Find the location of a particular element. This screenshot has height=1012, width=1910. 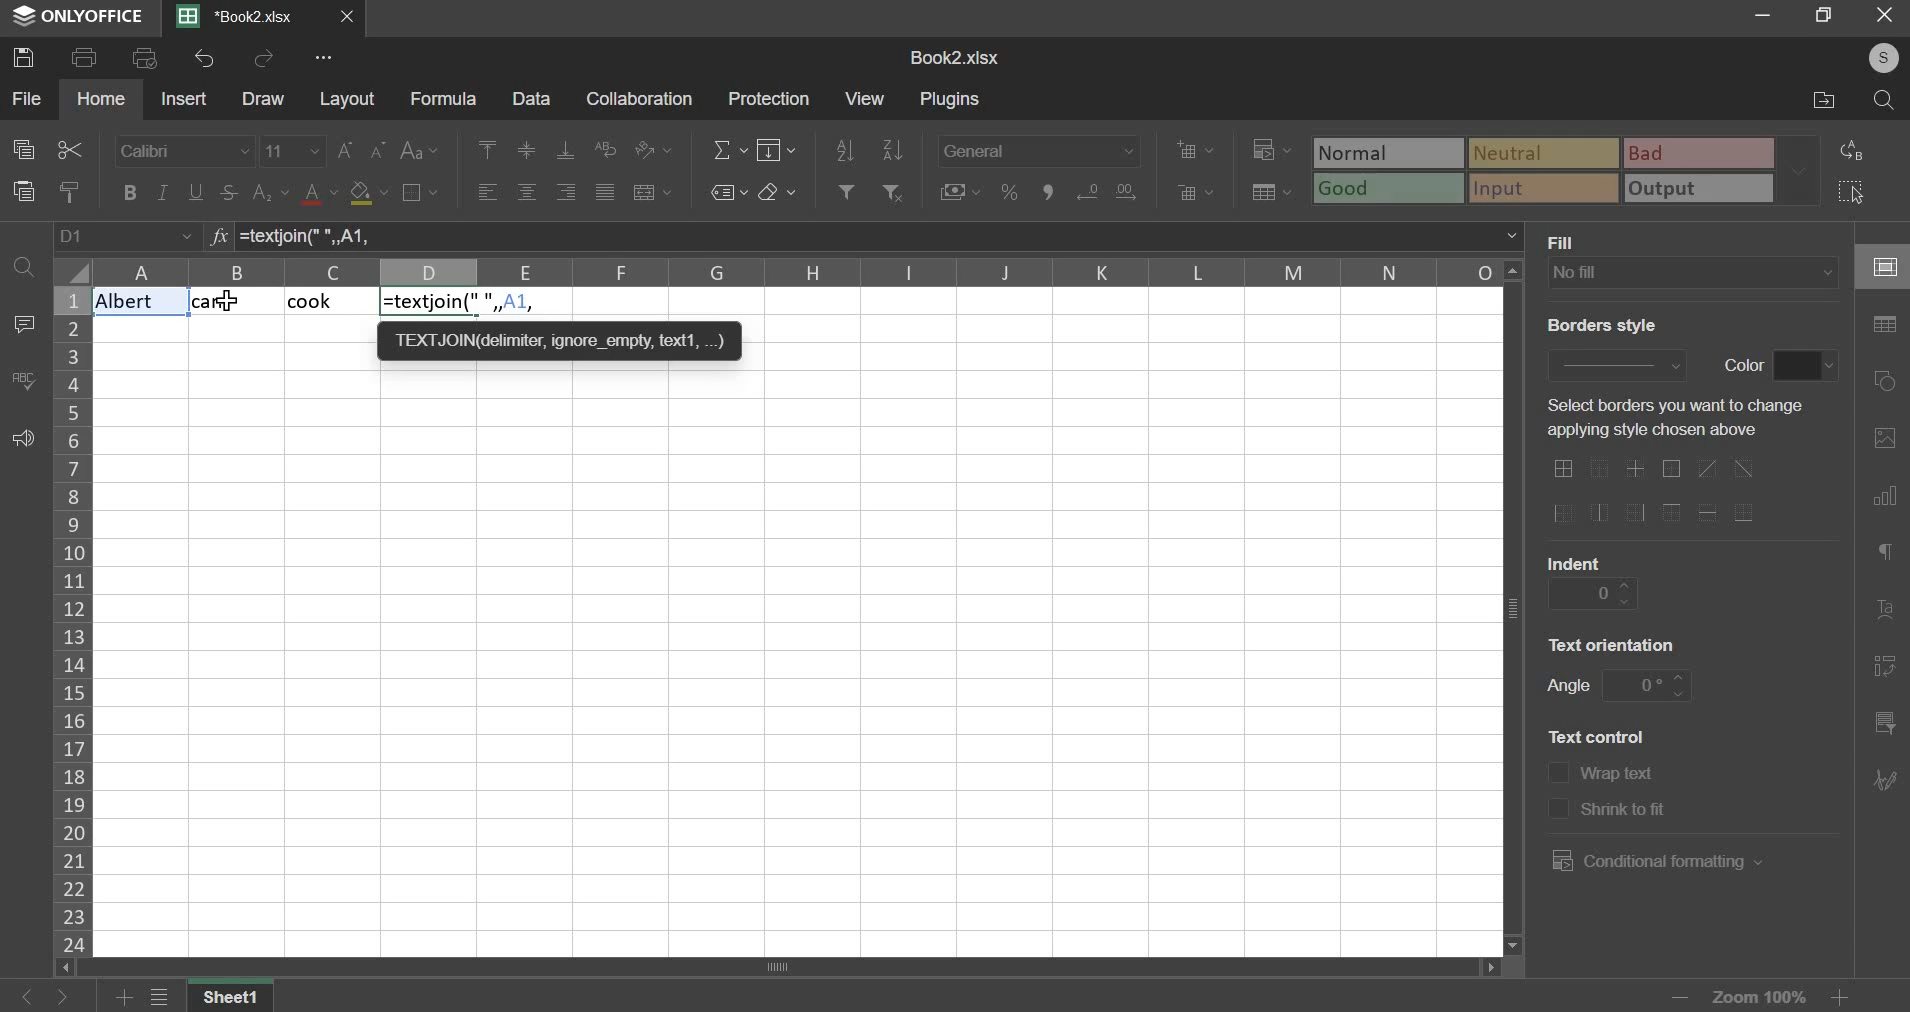

print preview is located at coordinates (146, 58).